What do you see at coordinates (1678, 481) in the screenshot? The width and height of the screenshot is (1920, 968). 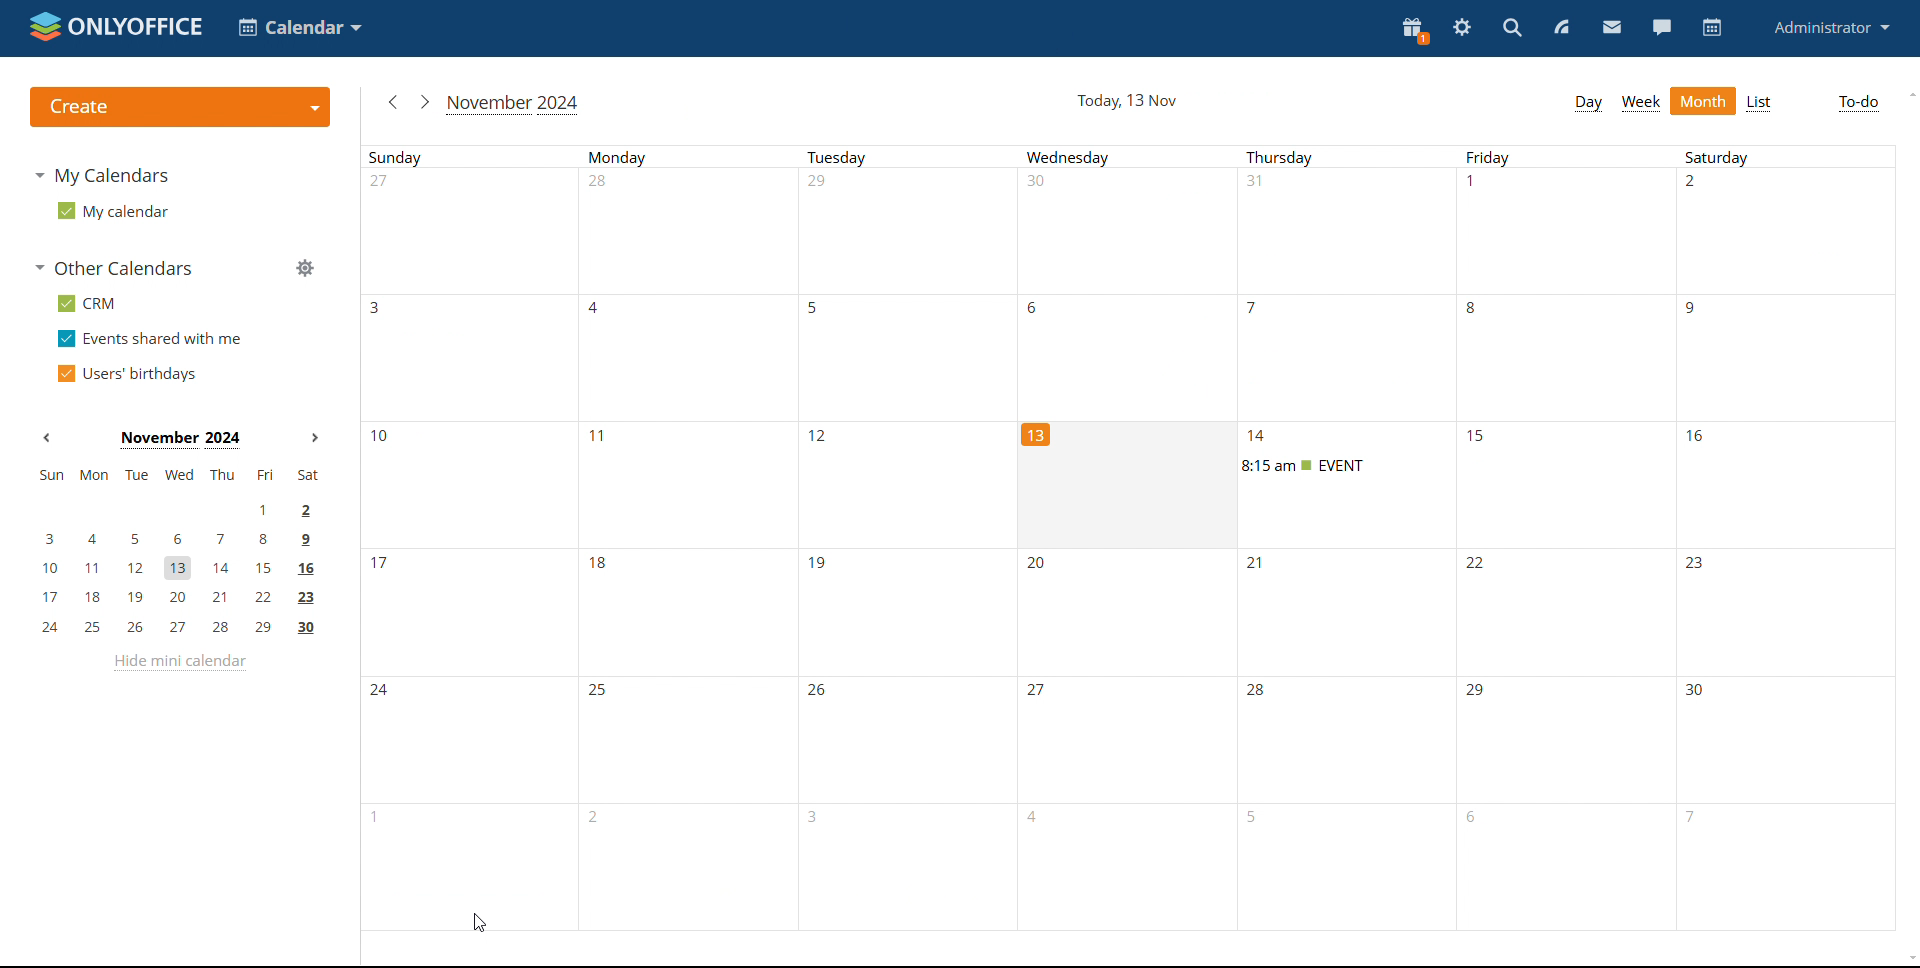 I see `unallocated time slots` at bounding box center [1678, 481].